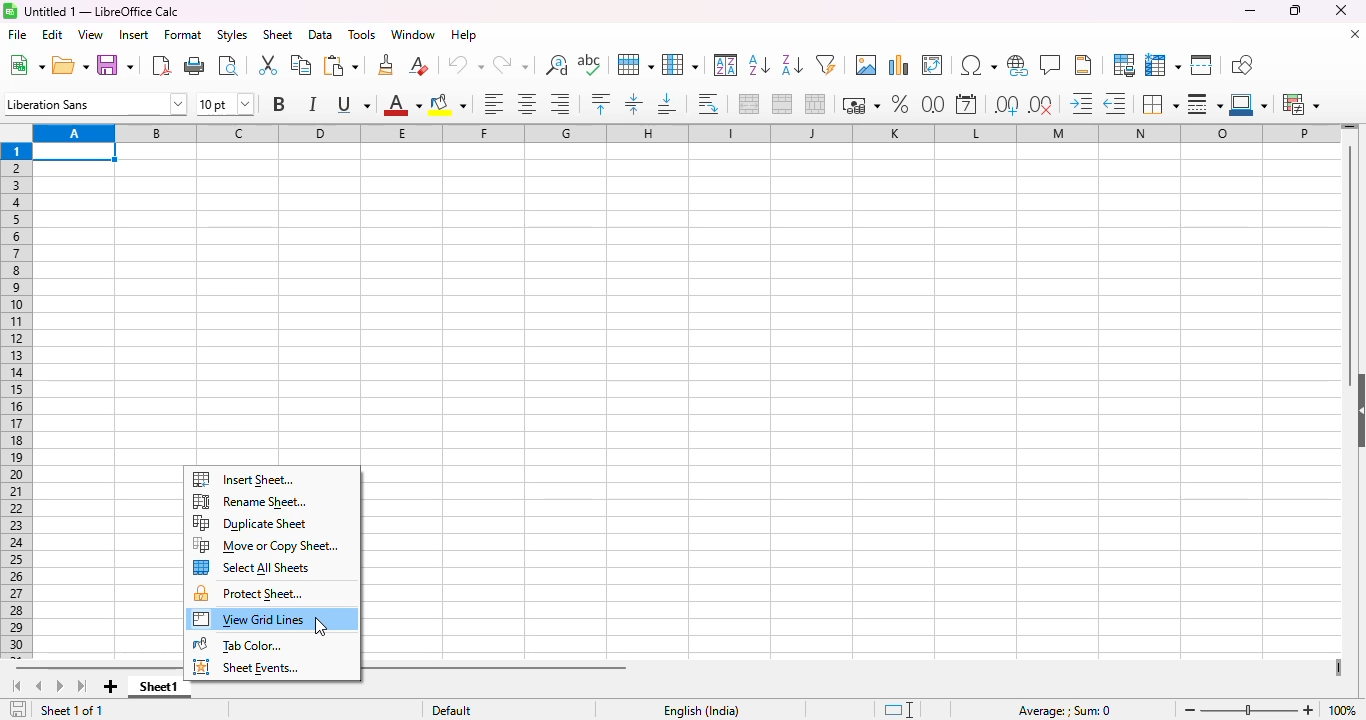 The width and height of the screenshot is (1366, 720). I want to click on spelling, so click(591, 65).